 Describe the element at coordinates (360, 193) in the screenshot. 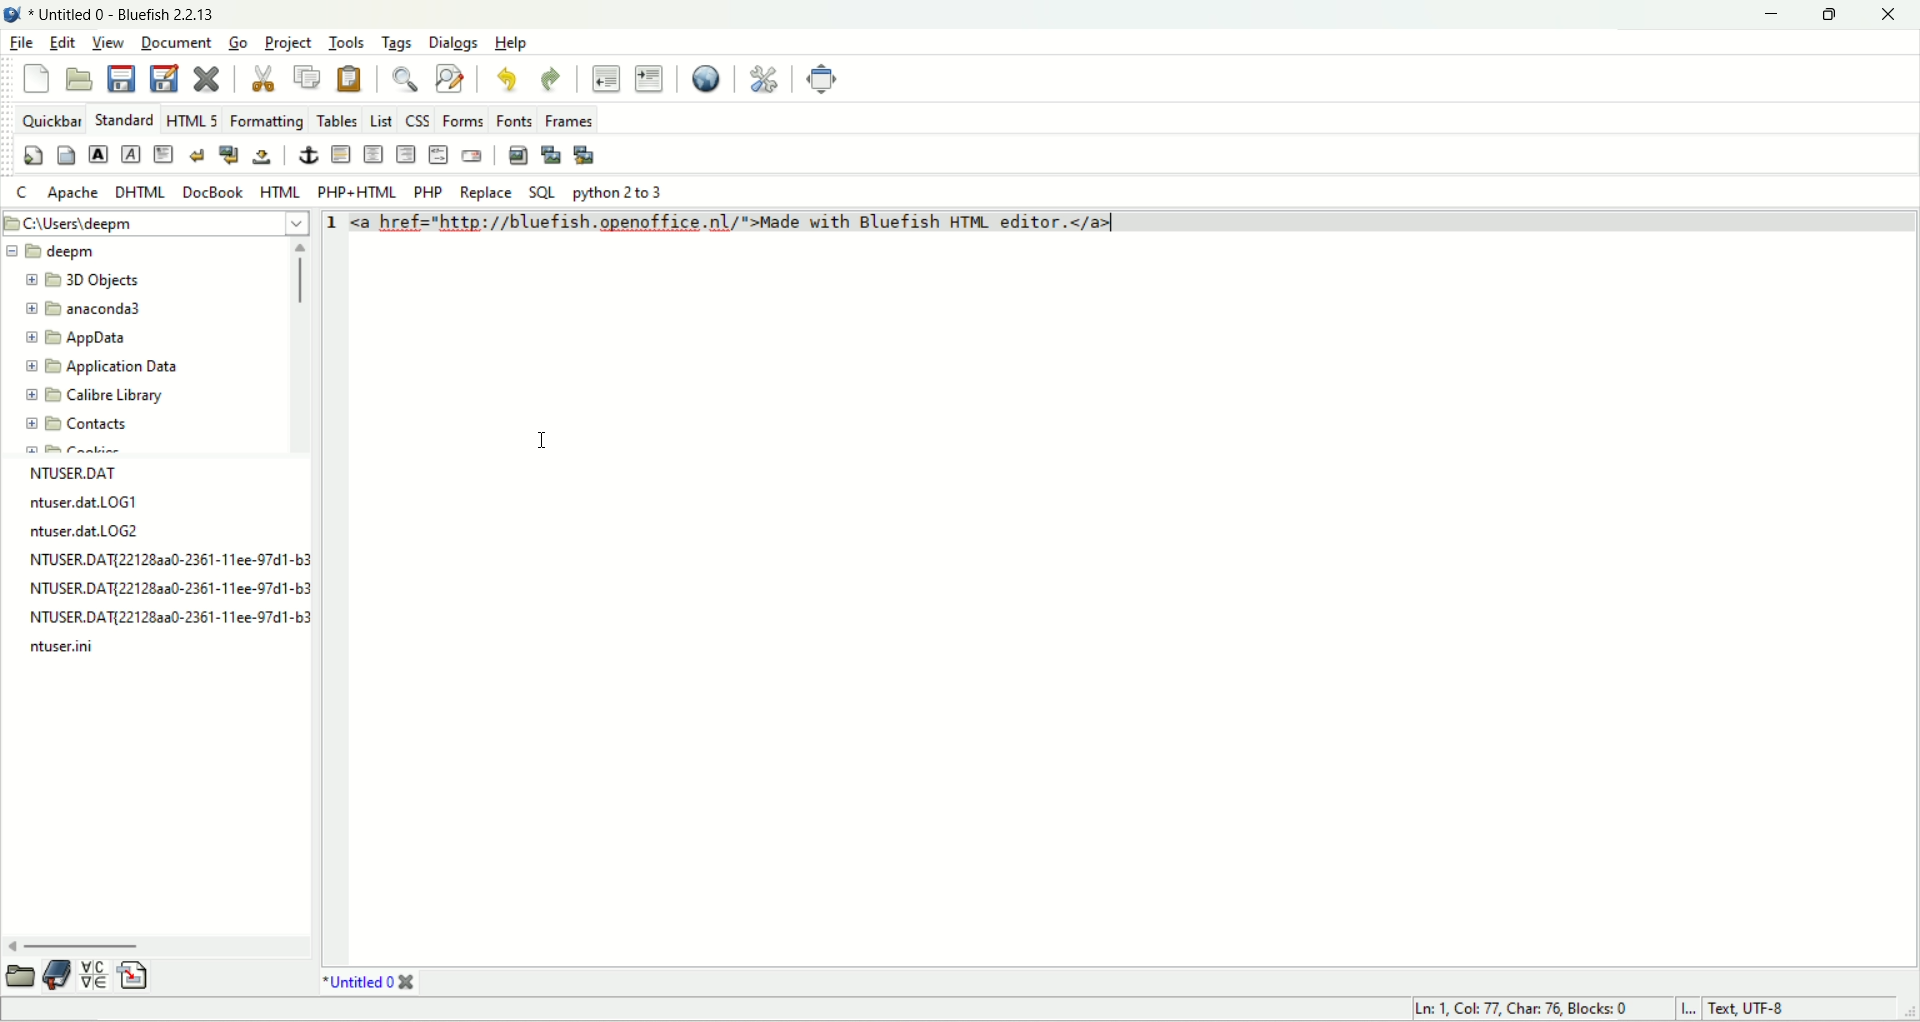

I see `PHP+HTML` at that location.